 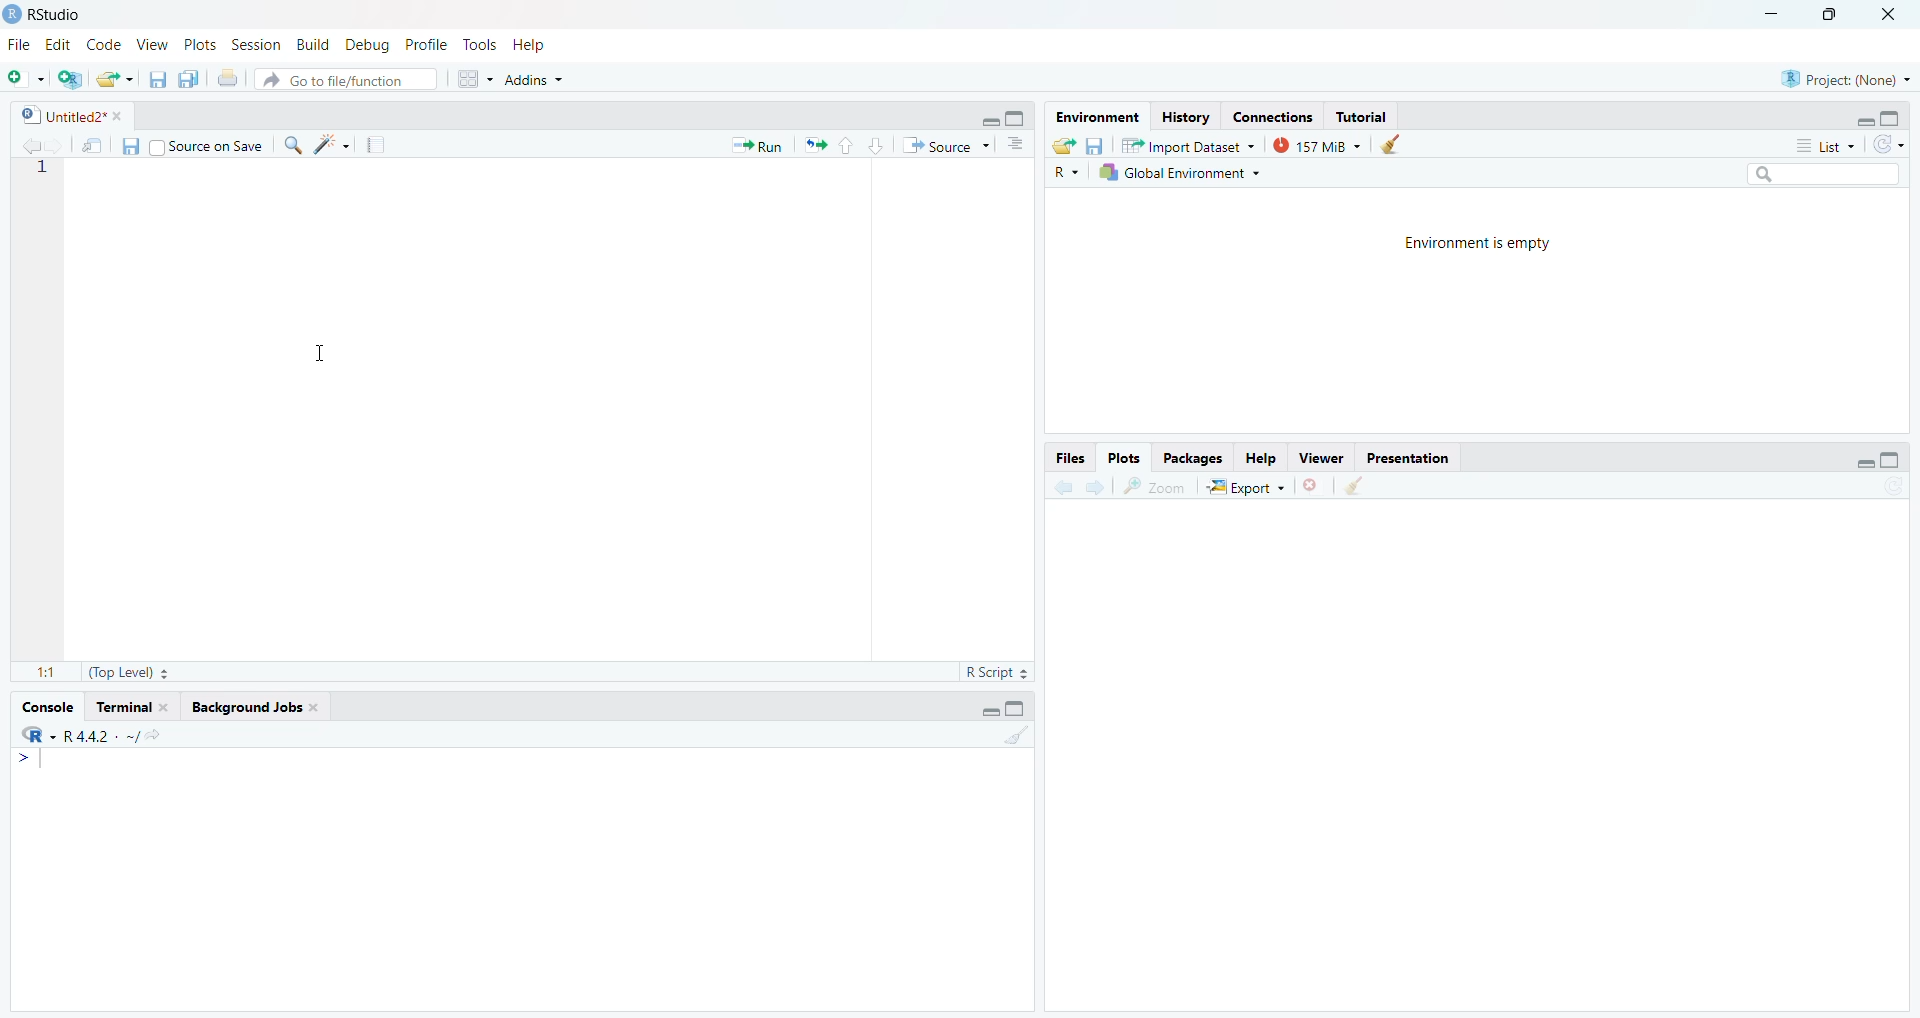 What do you see at coordinates (1097, 116) in the screenshot?
I see `Environment` at bounding box center [1097, 116].